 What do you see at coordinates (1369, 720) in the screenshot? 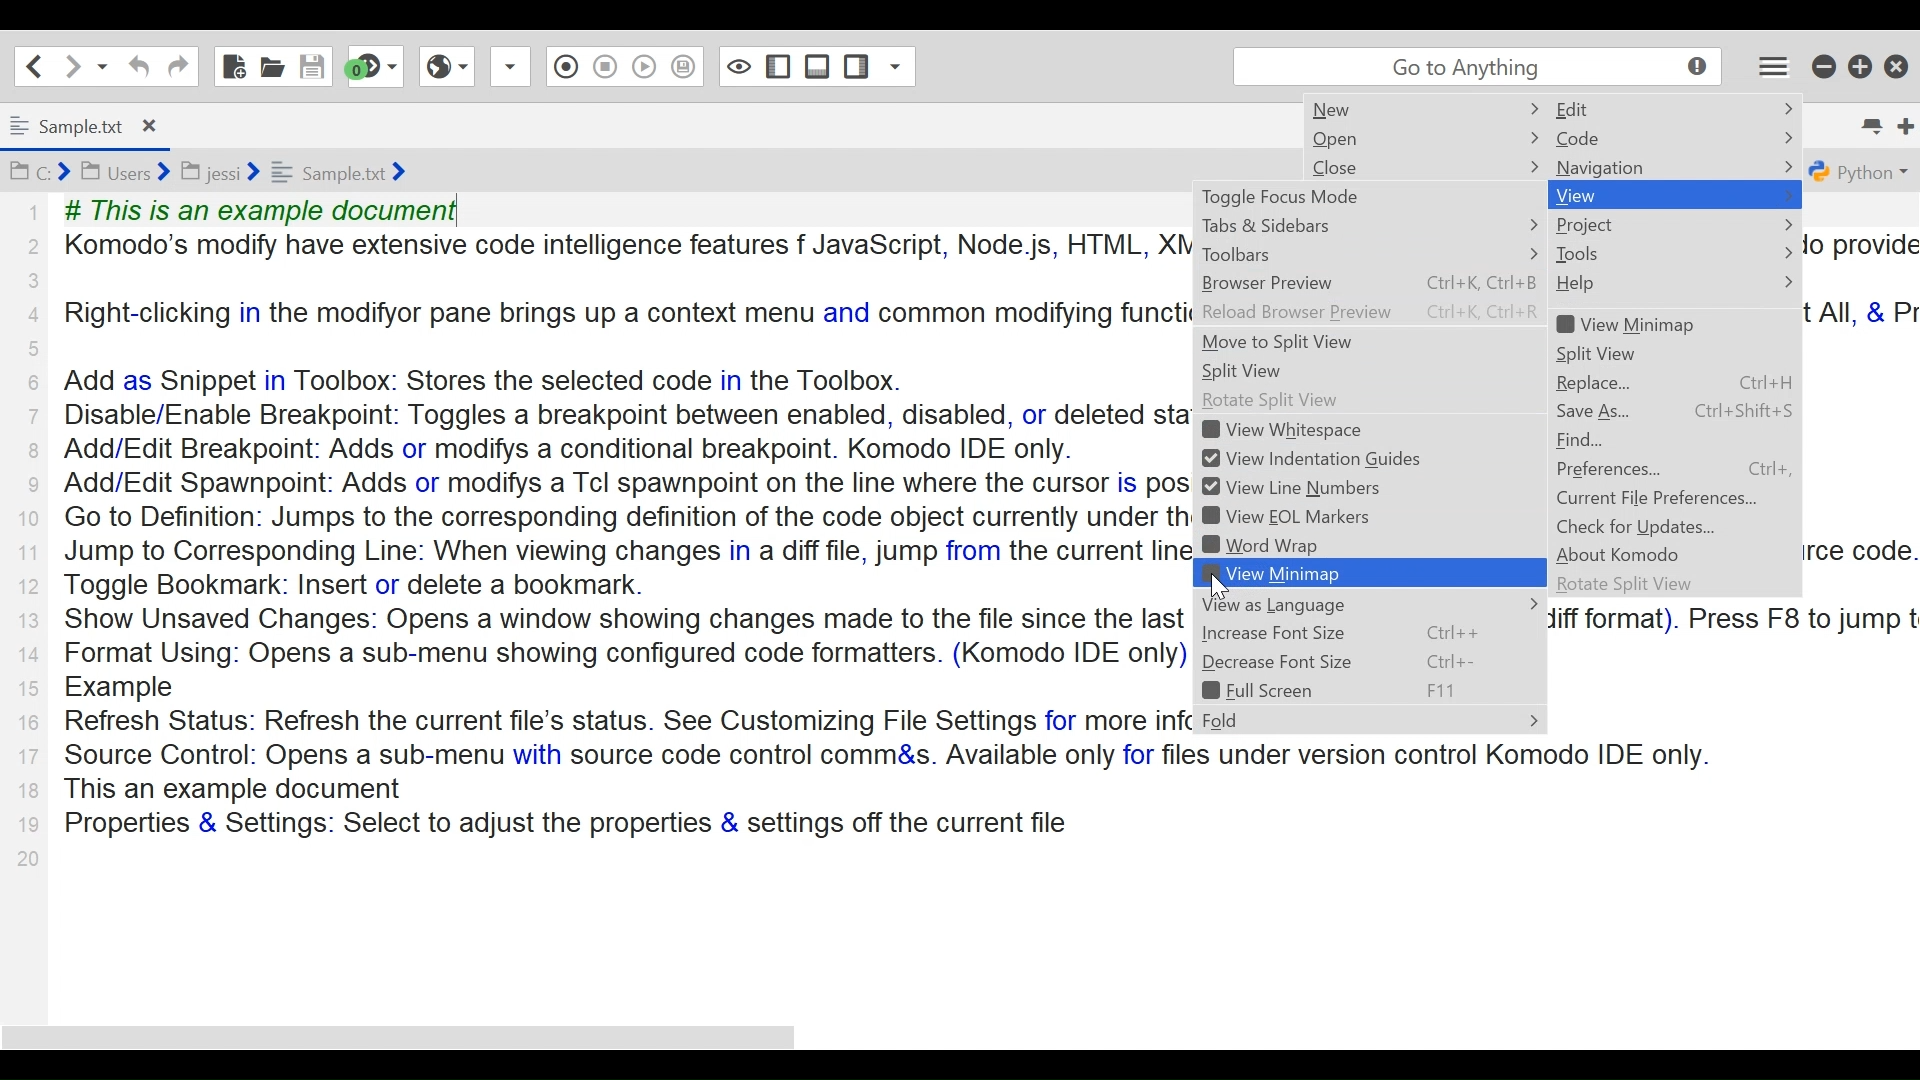
I see `Fold` at bounding box center [1369, 720].